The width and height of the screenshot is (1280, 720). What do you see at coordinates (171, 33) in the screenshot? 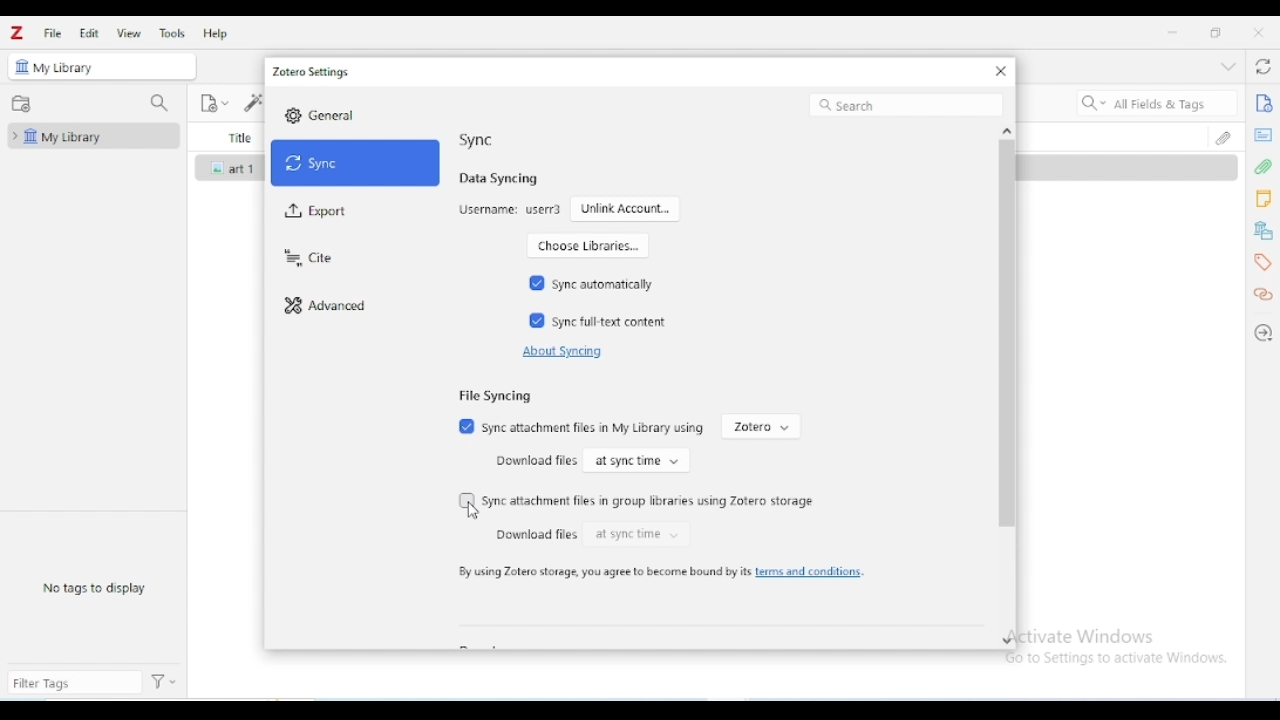
I see `tools` at bounding box center [171, 33].